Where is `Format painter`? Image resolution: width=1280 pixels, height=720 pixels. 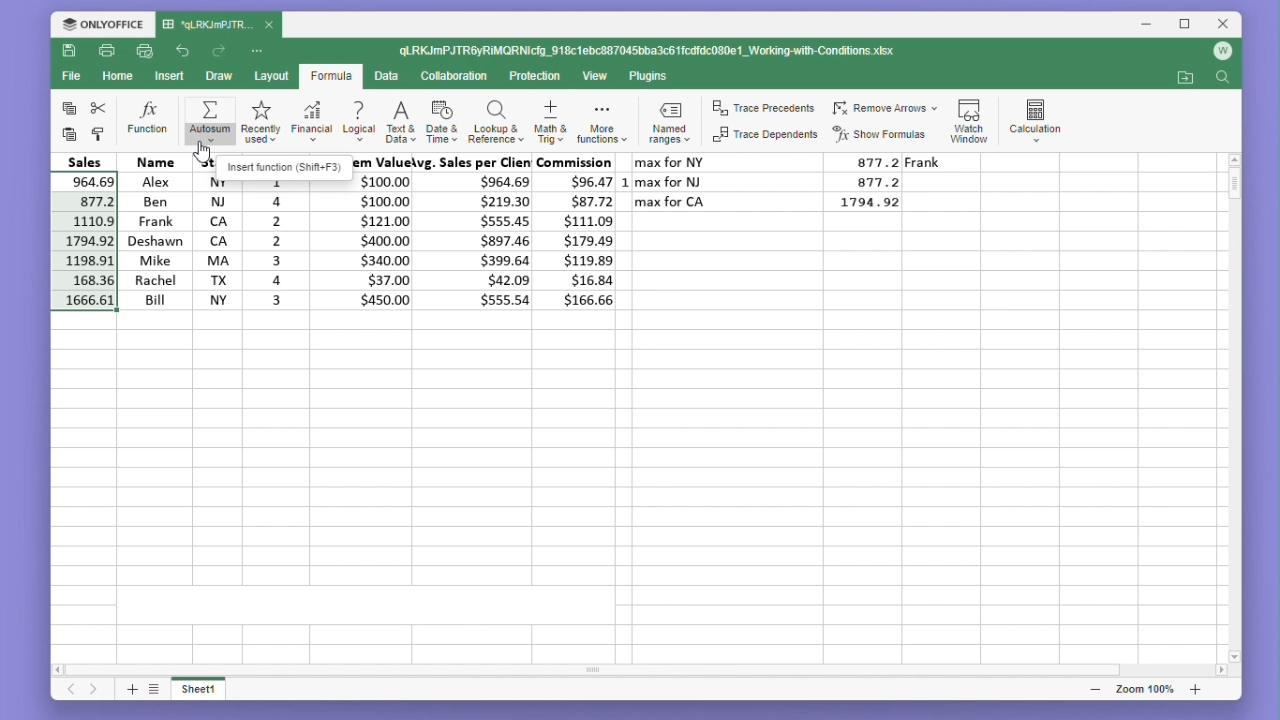
Format painter is located at coordinates (98, 135).